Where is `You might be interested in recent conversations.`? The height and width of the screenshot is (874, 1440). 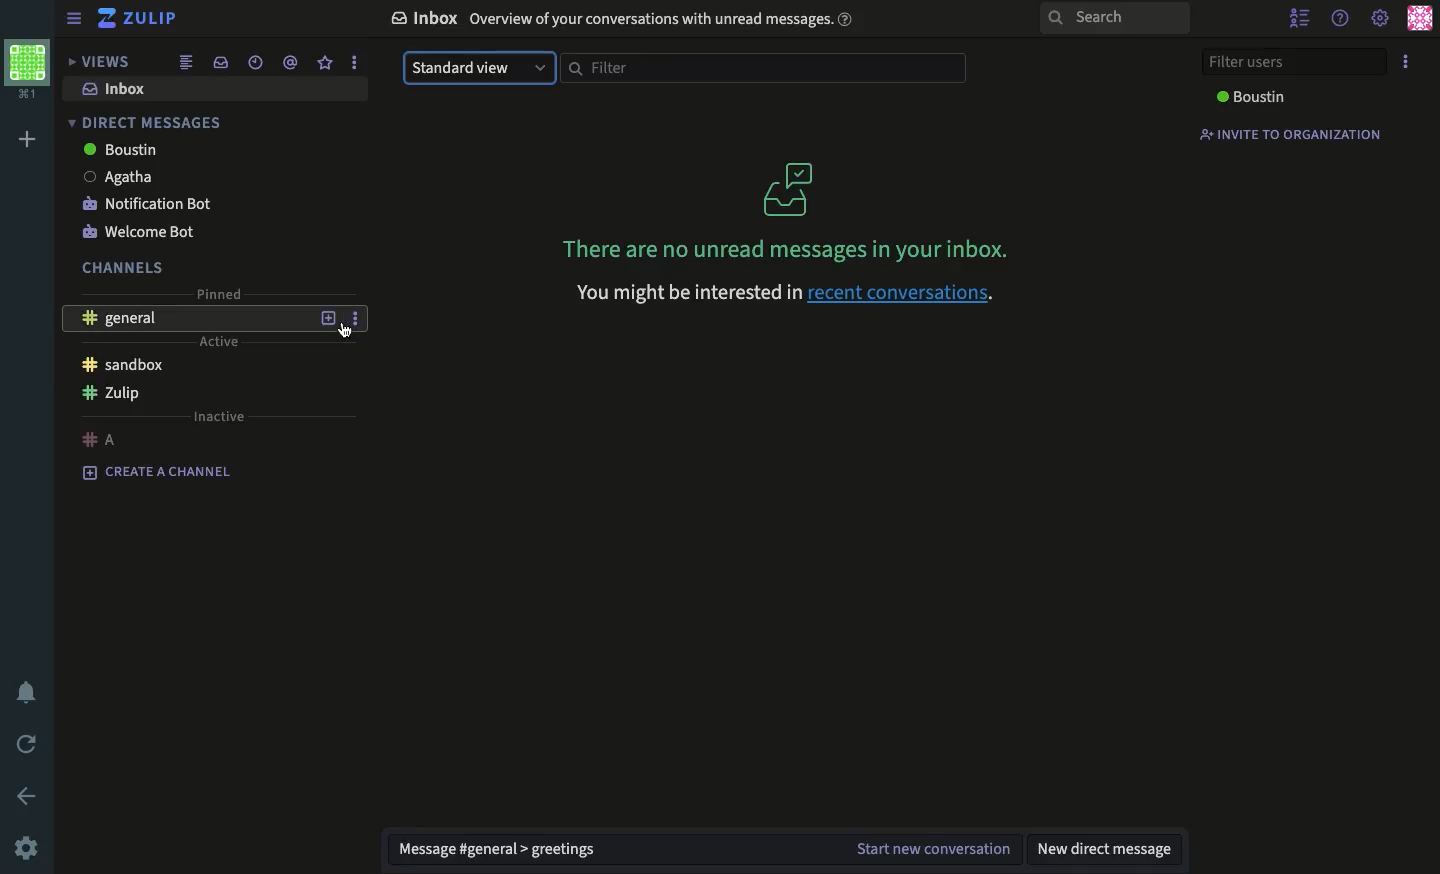 You might be interested in recent conversations. is located at coordinates (780, 295).